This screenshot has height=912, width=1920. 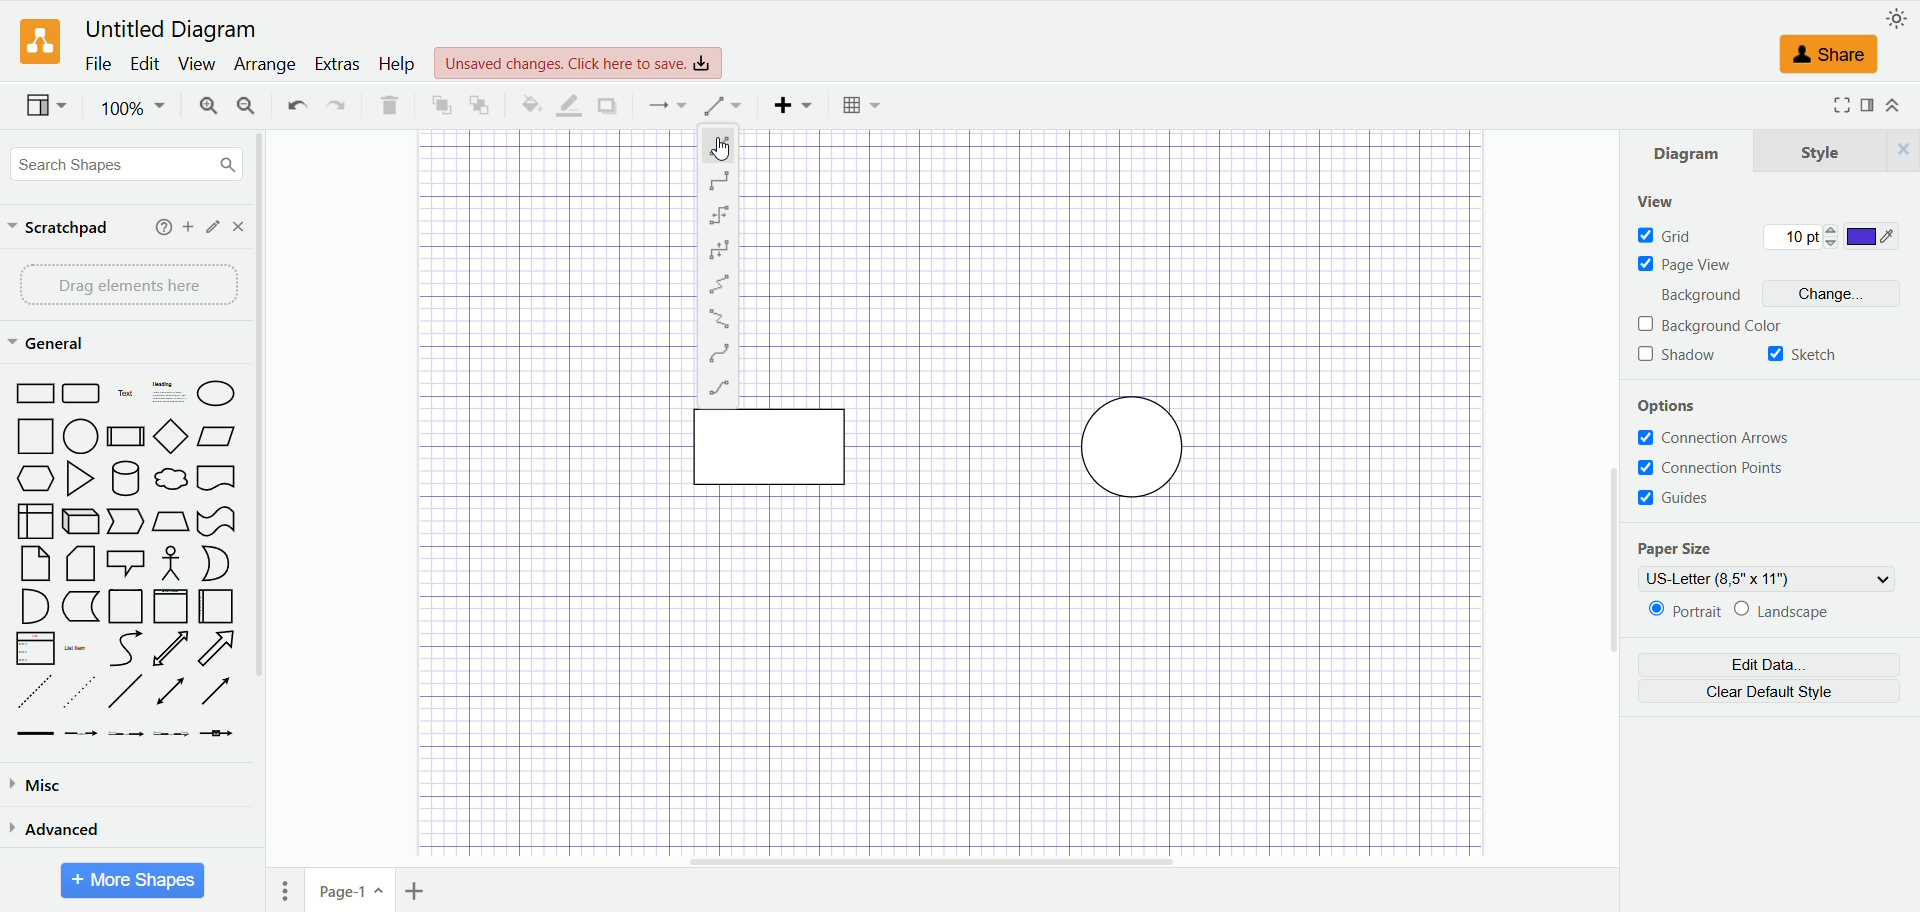 I want to click on connection, so click(x=667, y=104).